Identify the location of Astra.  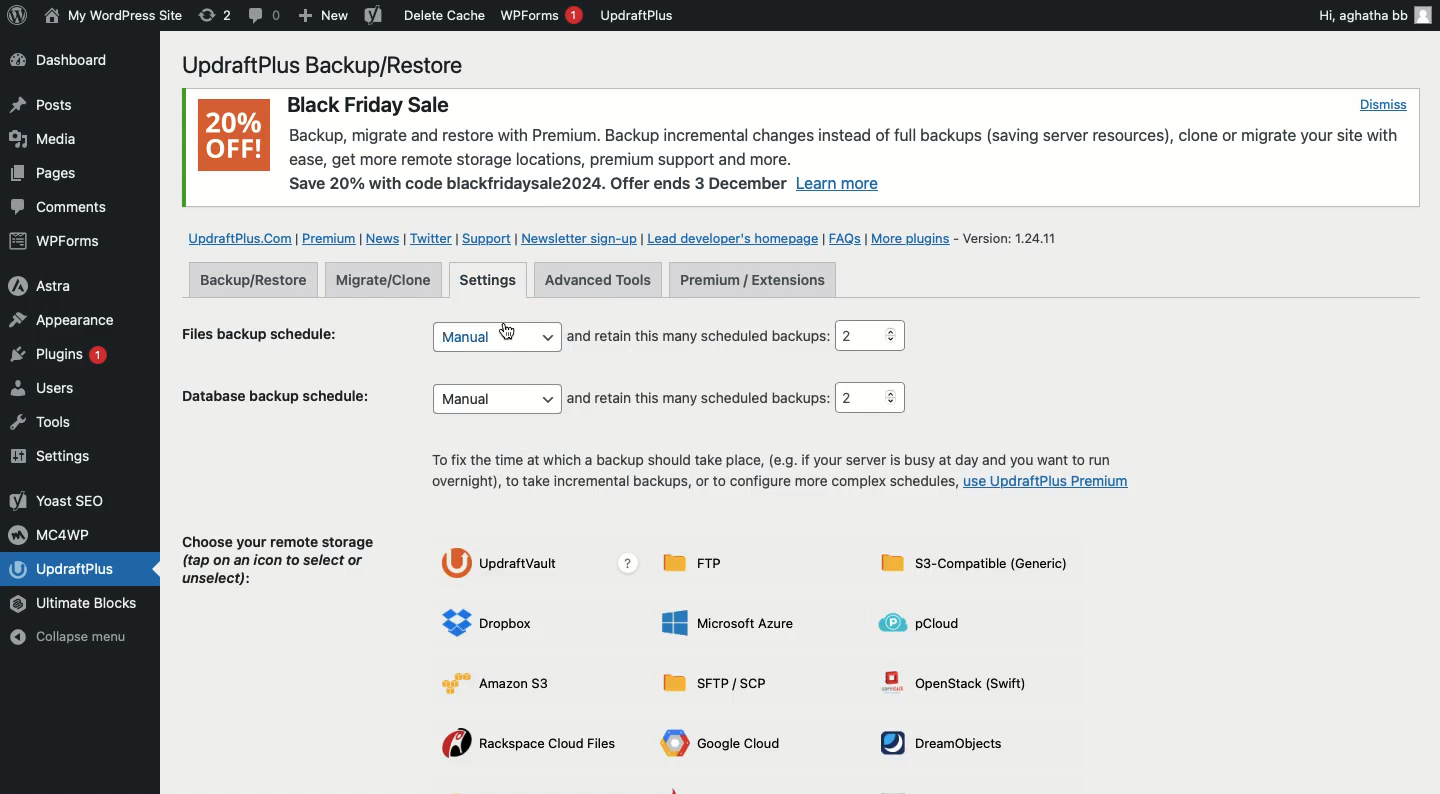
(57, 284).